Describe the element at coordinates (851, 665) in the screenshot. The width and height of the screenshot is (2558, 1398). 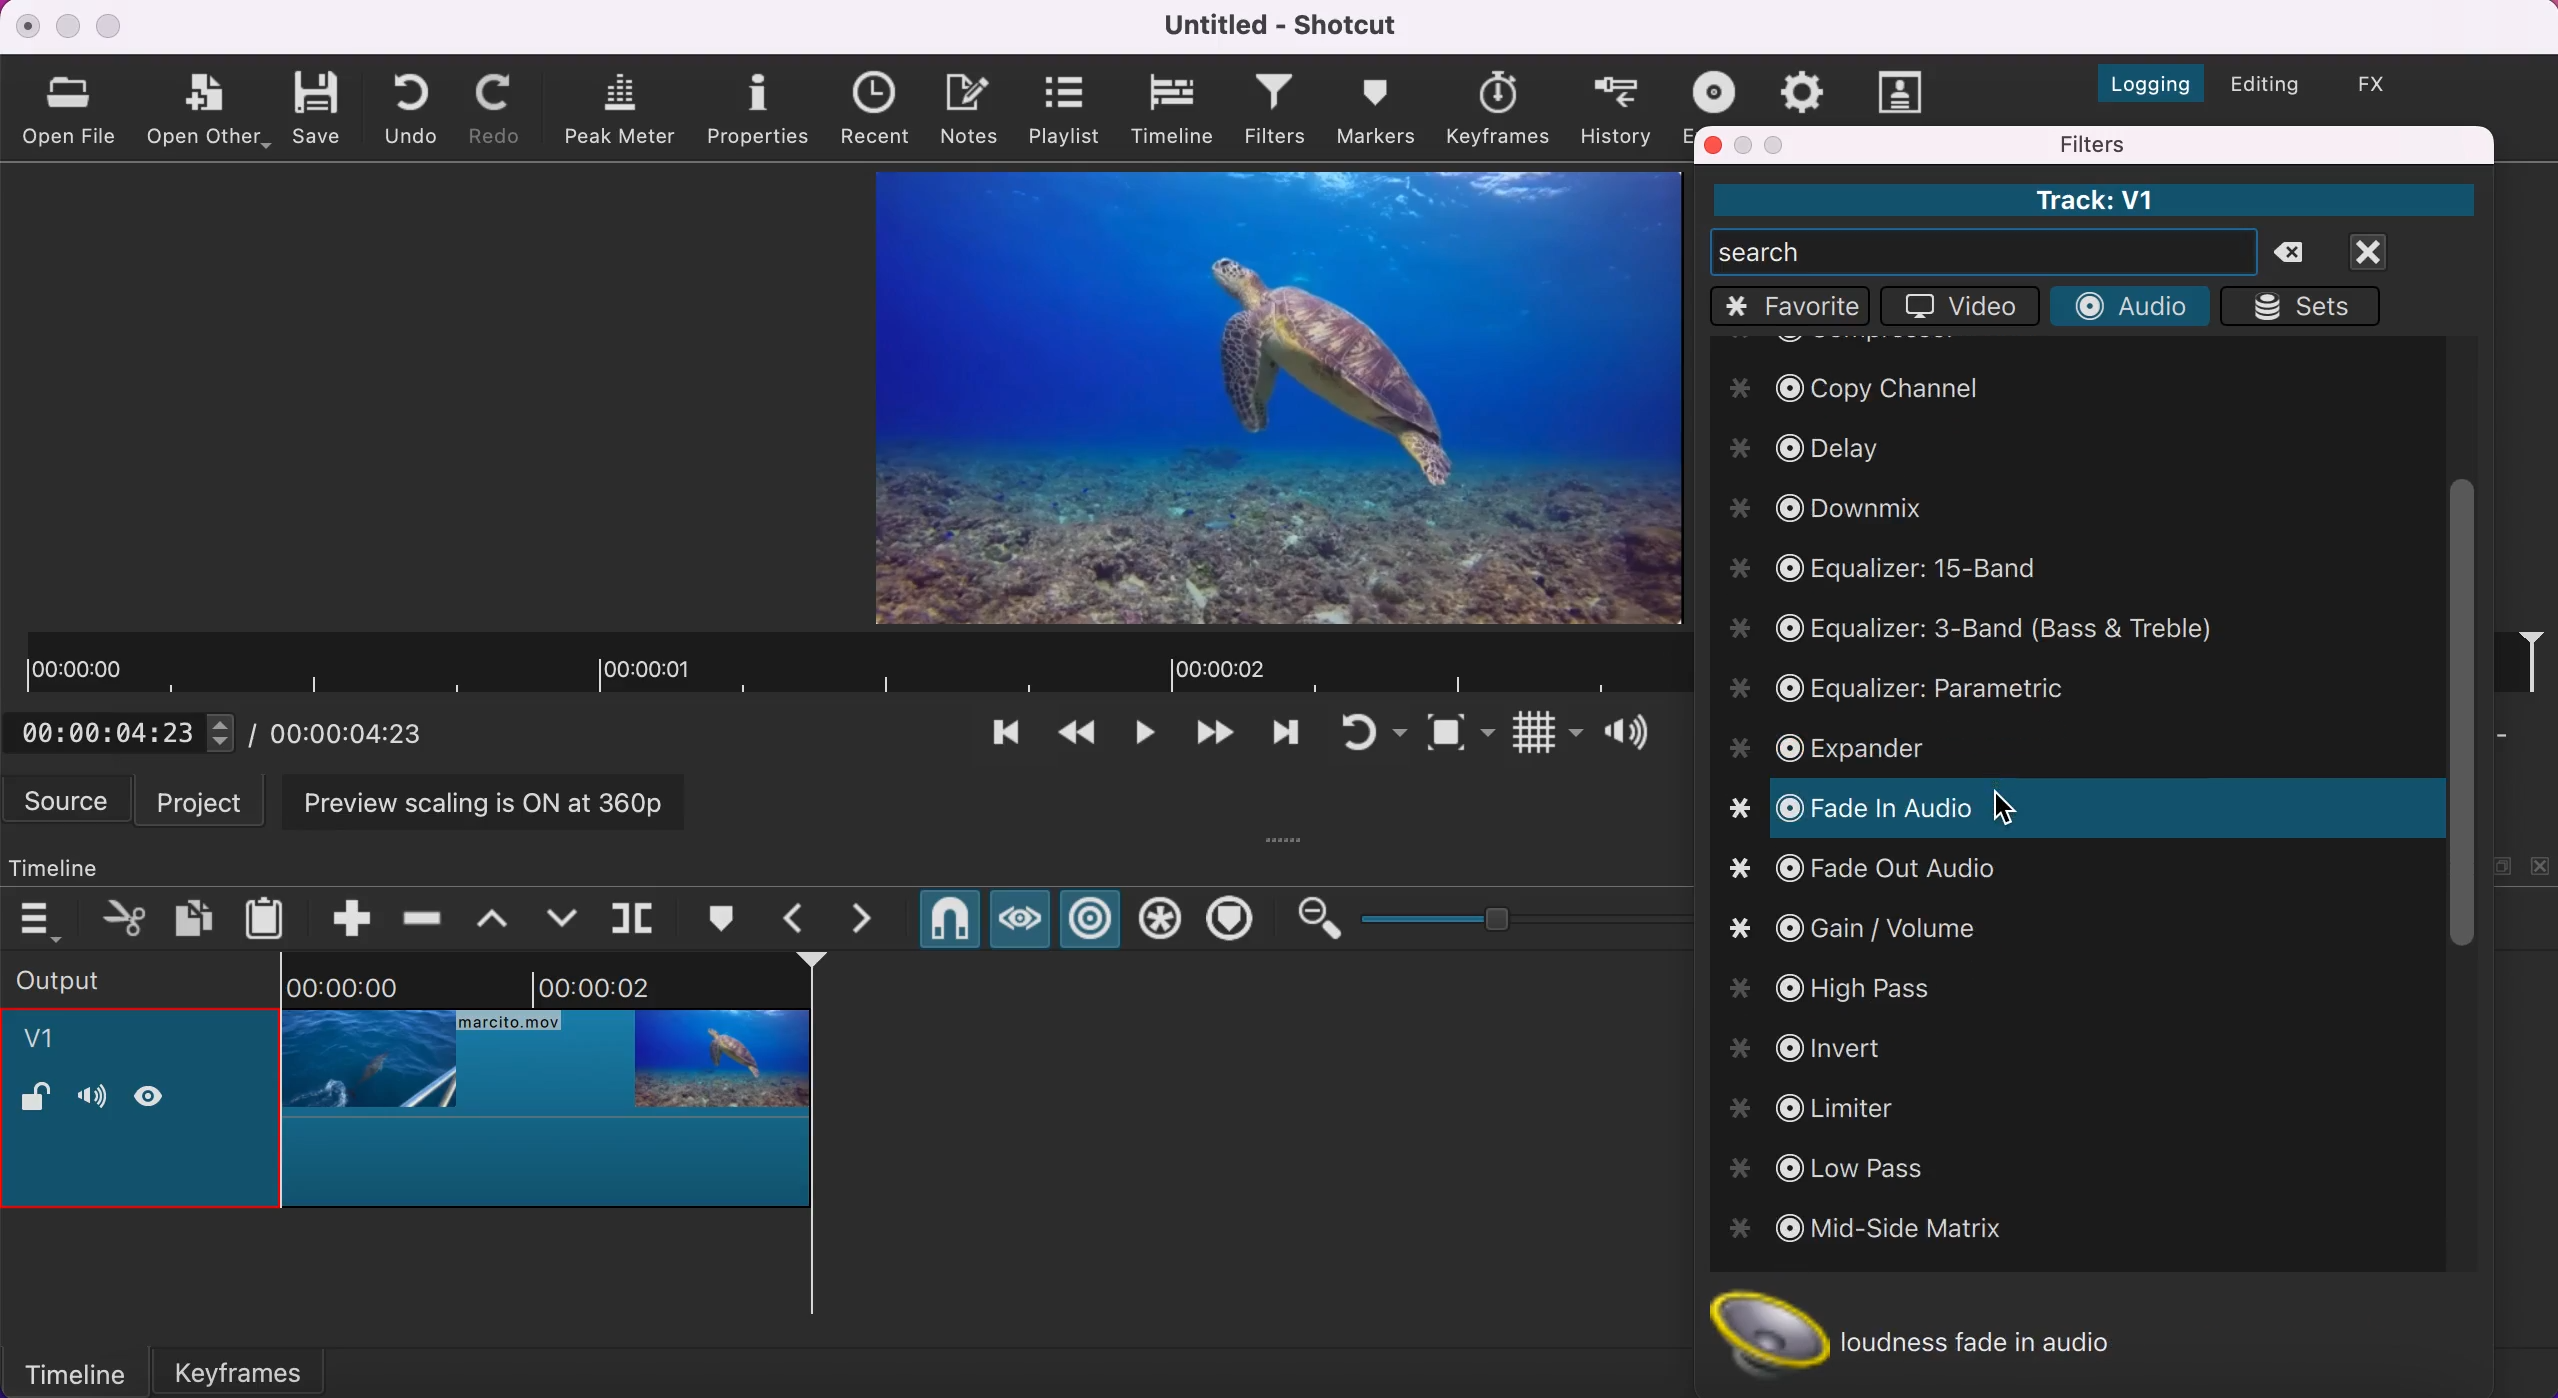
I see `clip duration` at that location.